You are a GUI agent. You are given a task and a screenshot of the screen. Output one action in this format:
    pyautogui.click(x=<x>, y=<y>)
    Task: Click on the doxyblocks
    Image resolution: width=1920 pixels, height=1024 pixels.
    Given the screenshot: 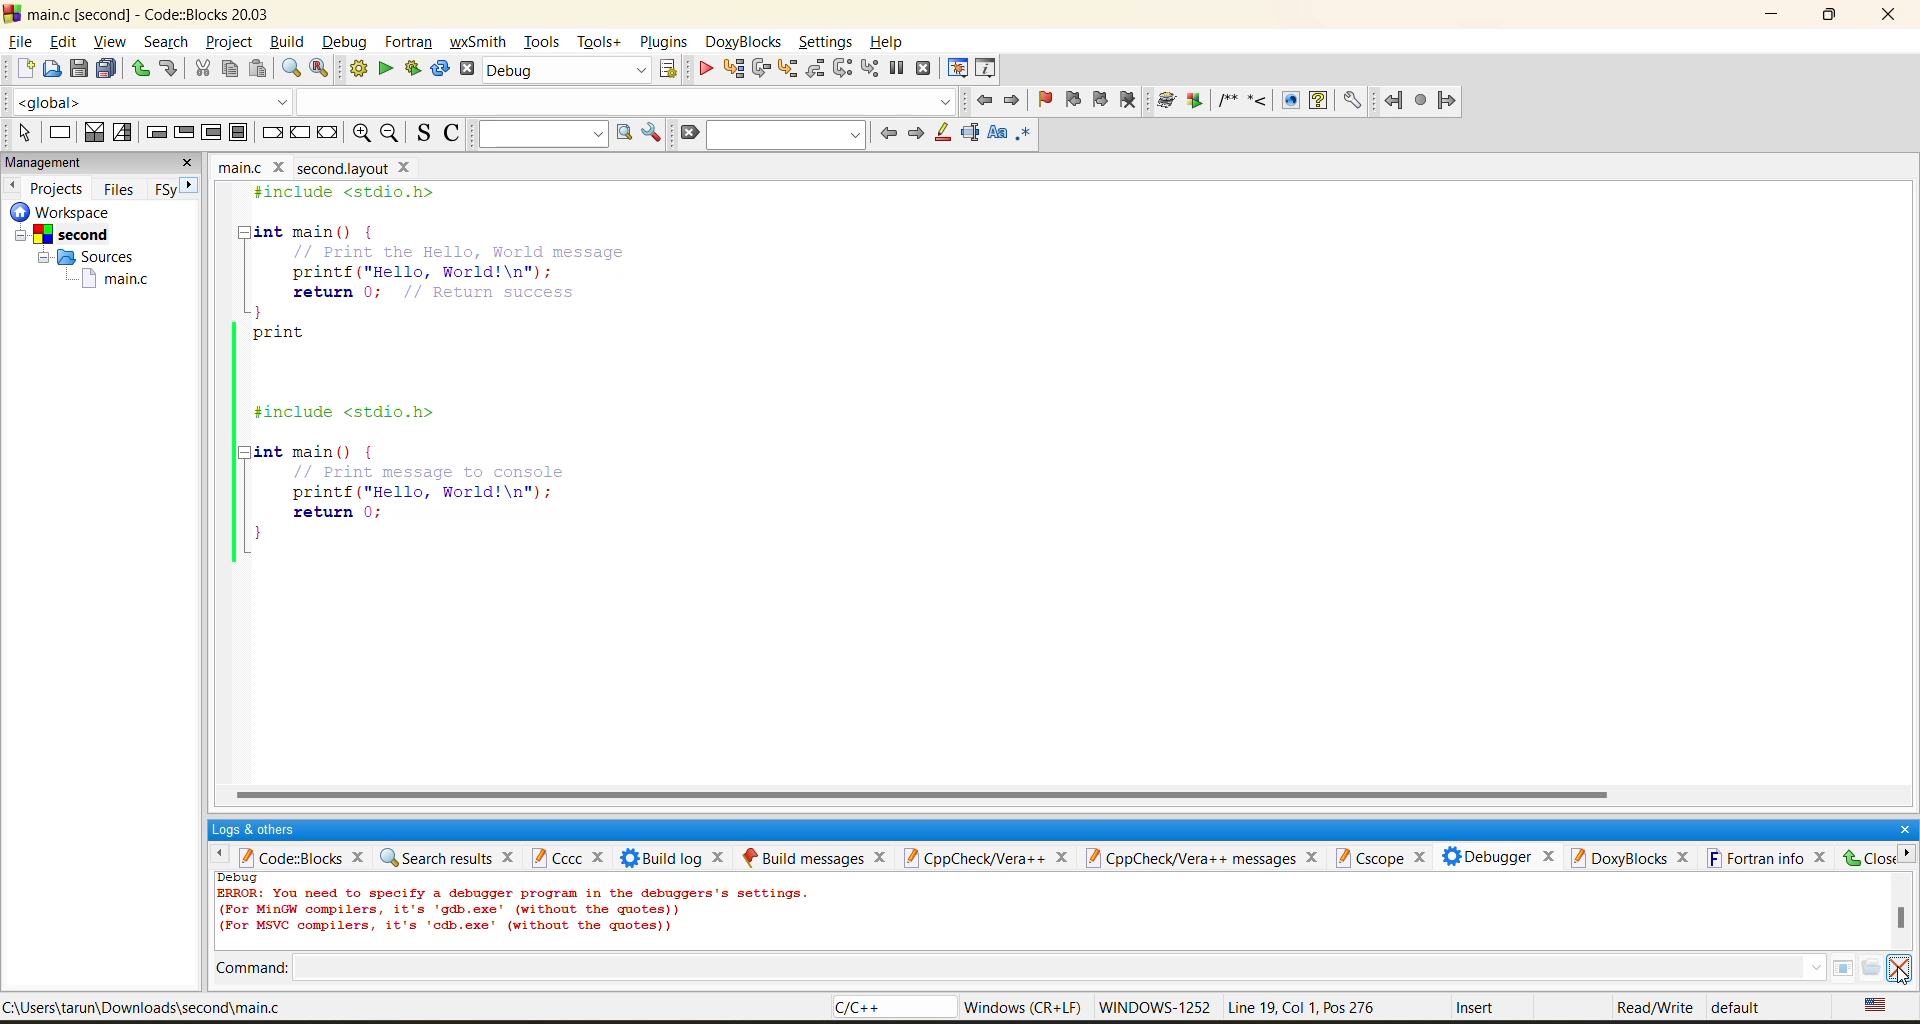 What is the action you would take?
    pyautogui.click(x=1263, y=101)
    